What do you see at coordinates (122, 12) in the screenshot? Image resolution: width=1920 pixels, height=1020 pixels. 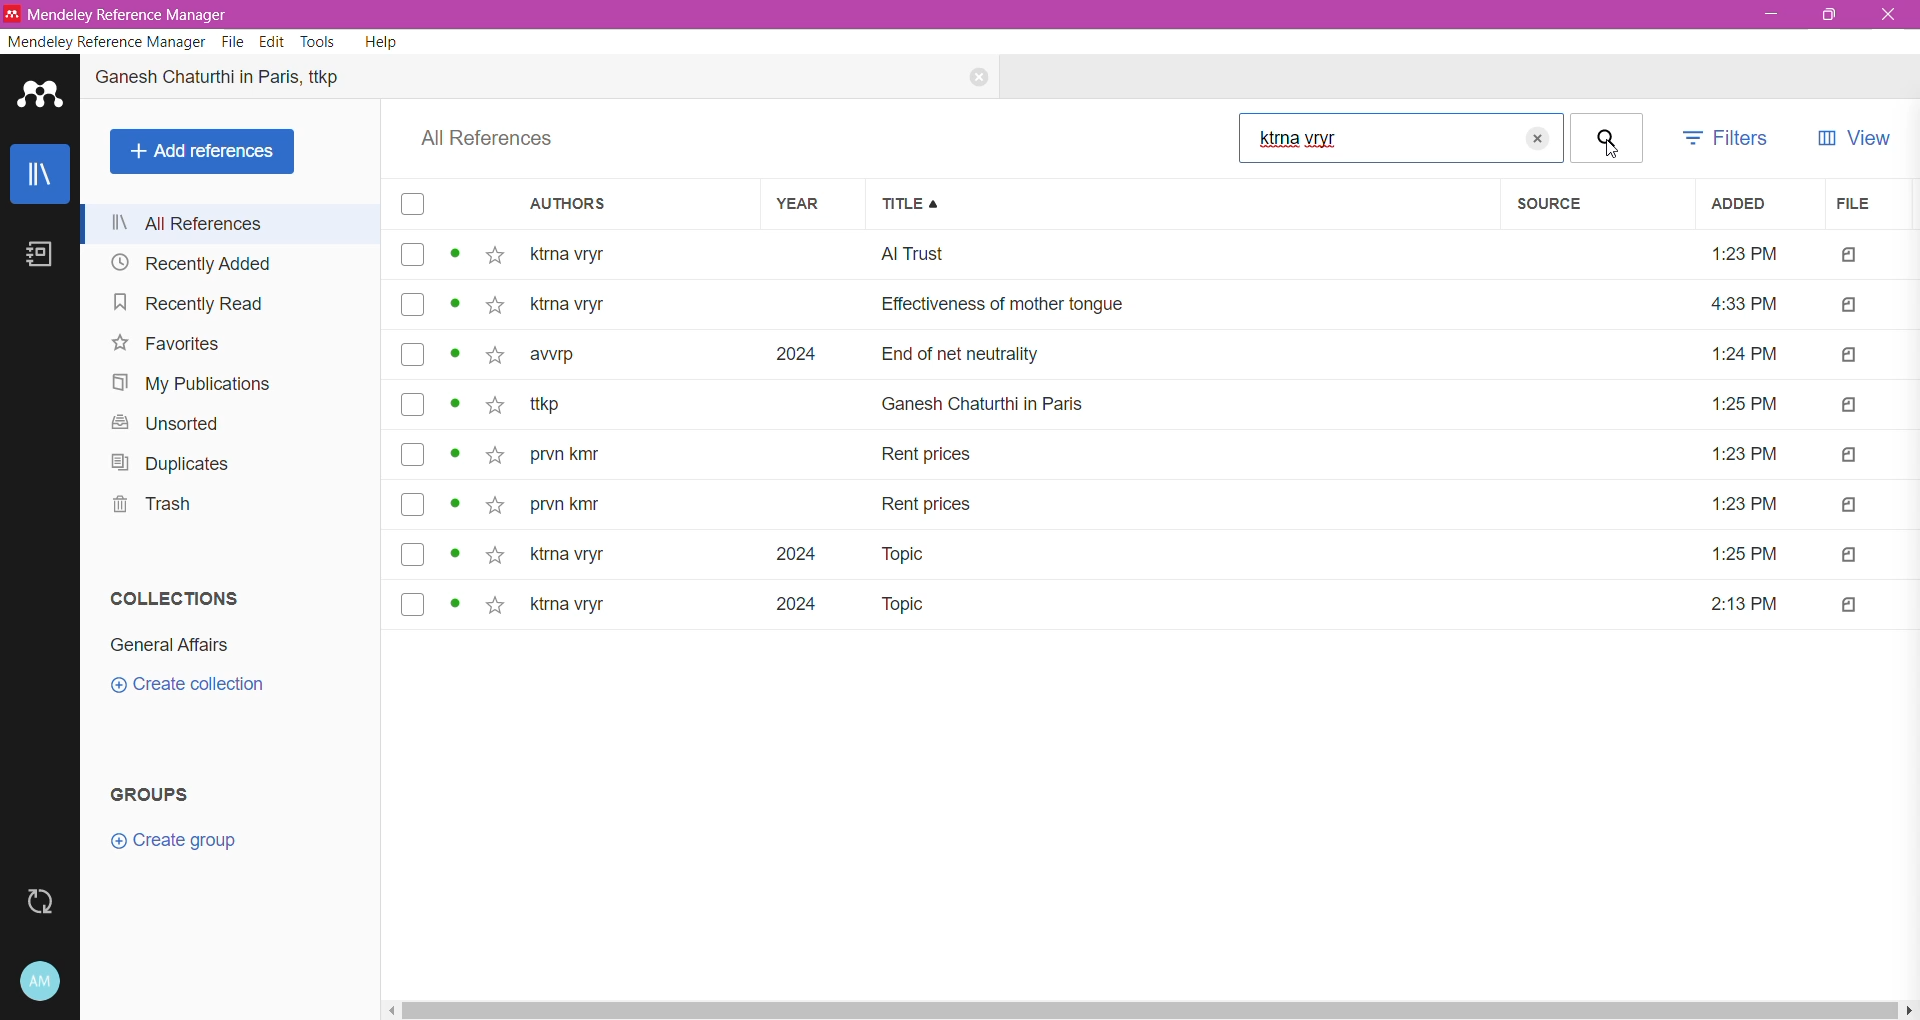 I see `* Mendeley Reference Manager` at bounding box center [122, 12].